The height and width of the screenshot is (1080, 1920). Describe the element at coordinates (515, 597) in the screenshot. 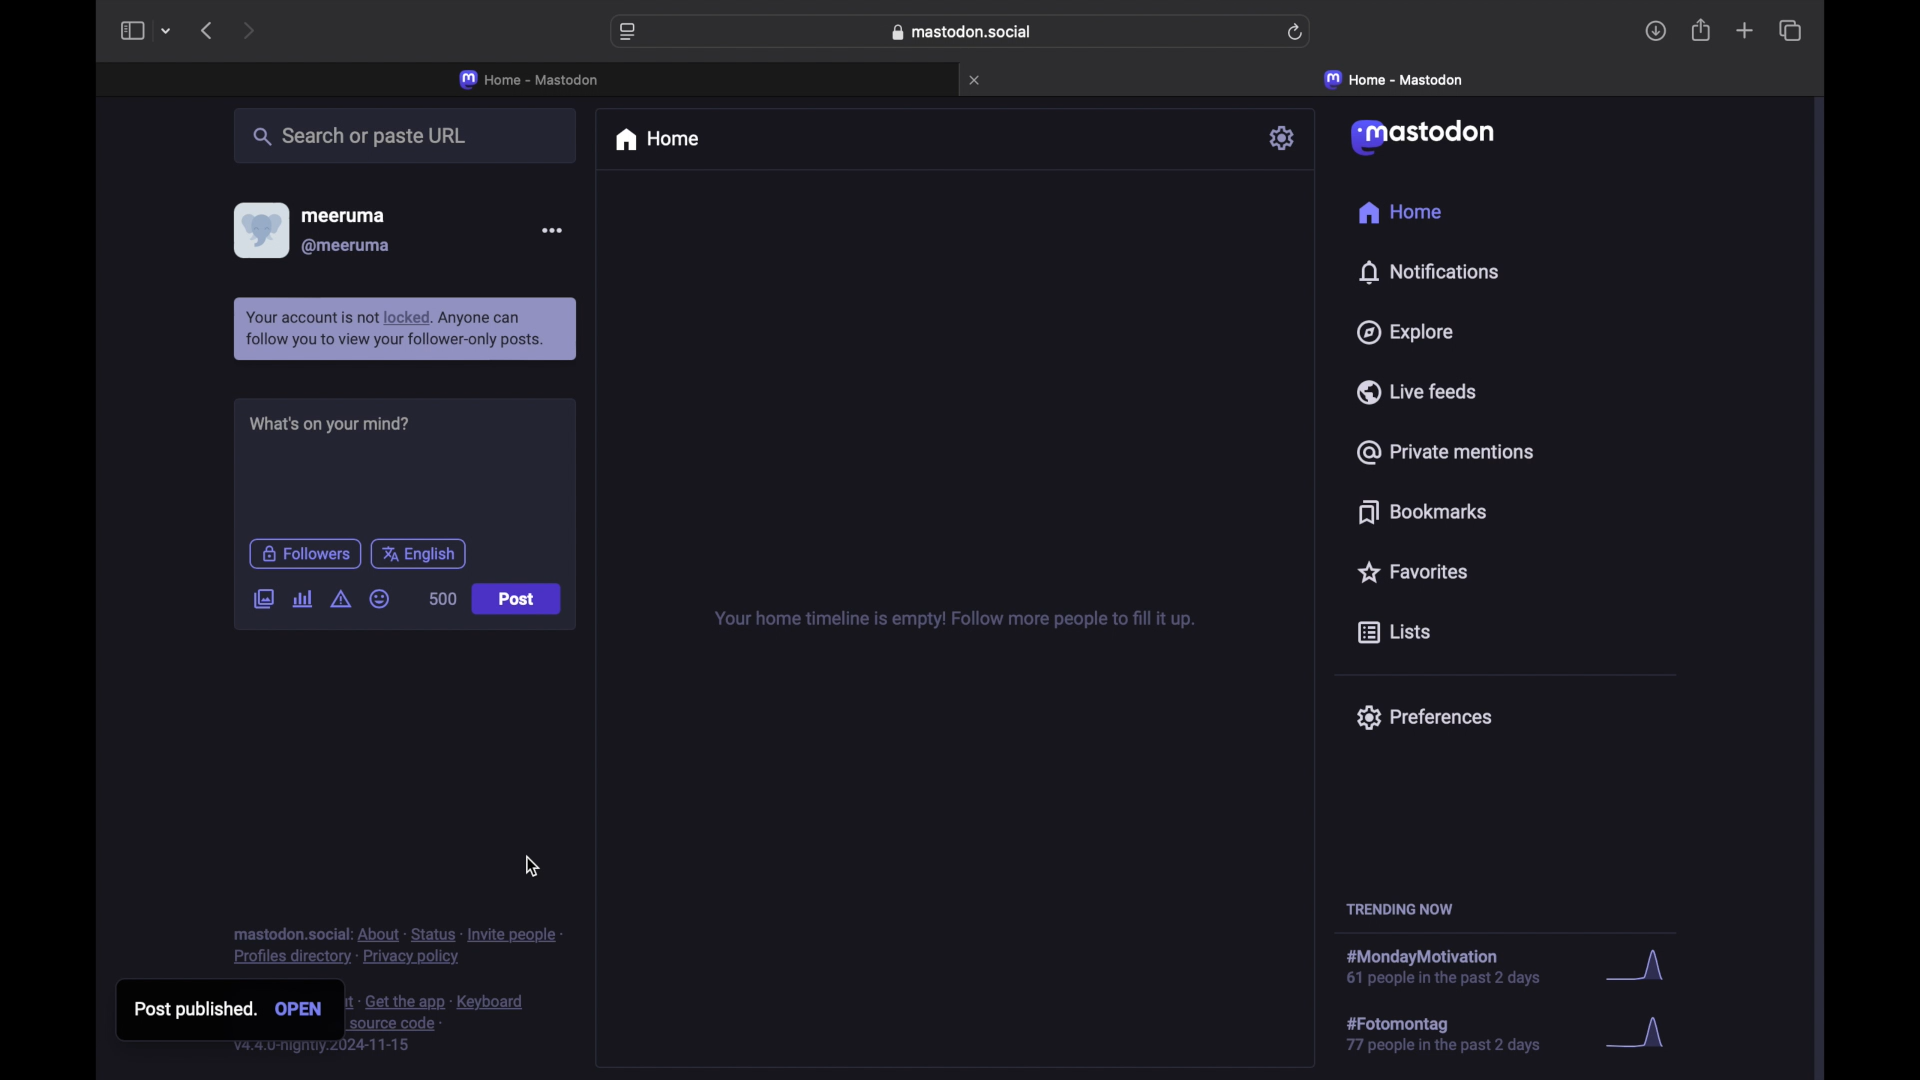

I see `post` at that location.